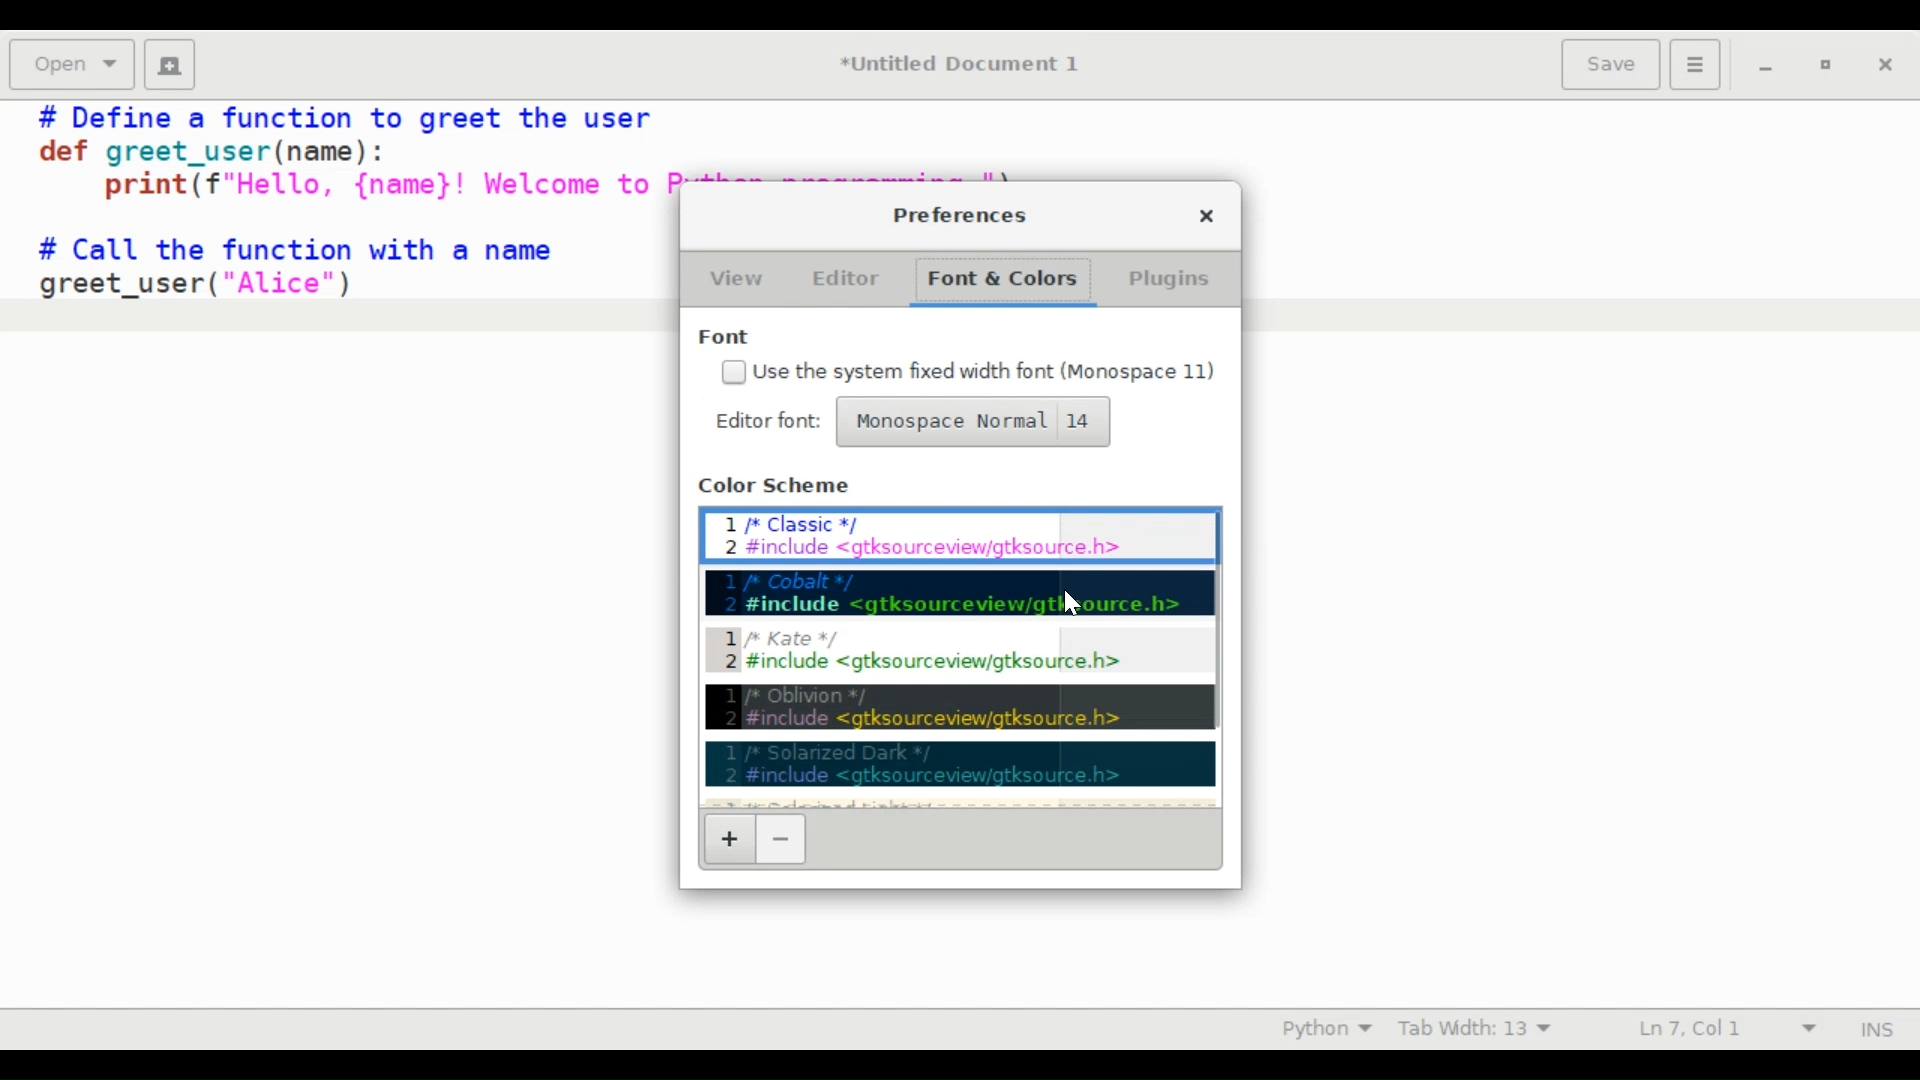 Image resolution: width=1920 pixels, height=1080 pixels. What do you see at coordinates (999, 282) in the screenshot?
I see `Fonts & Colors` at bounding box center [999, 282].